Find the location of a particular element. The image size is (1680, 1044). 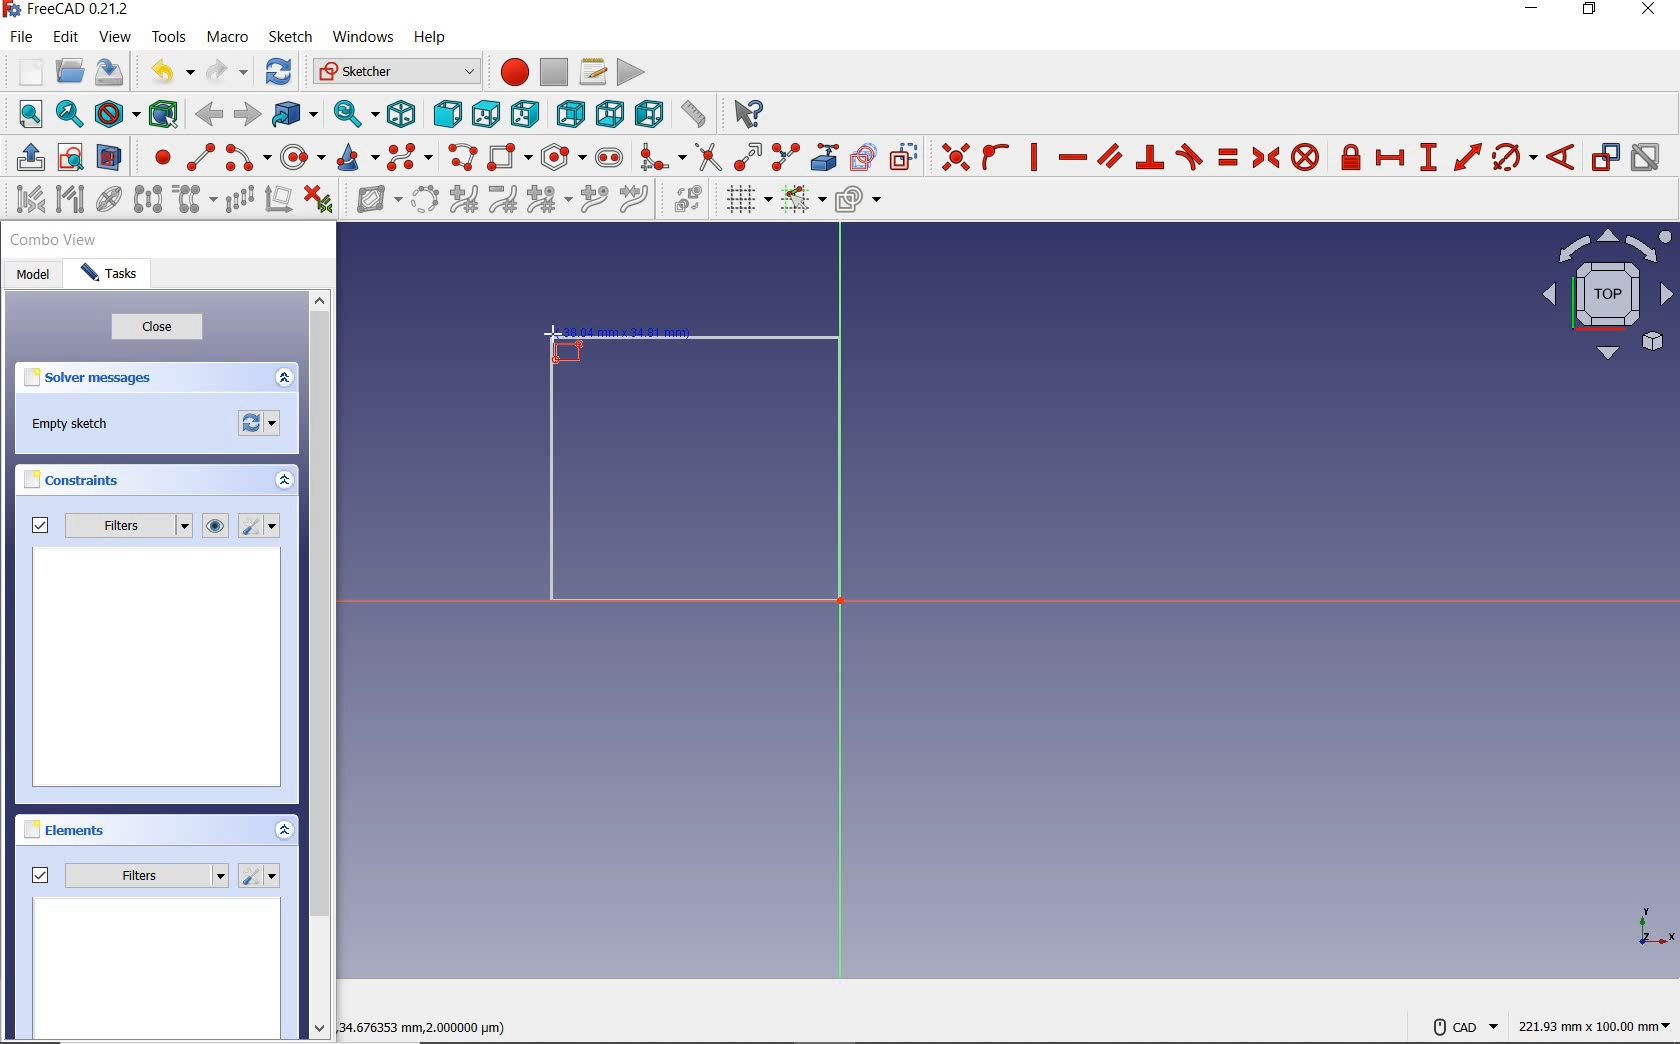

filters is located at coordinates (130, 872).